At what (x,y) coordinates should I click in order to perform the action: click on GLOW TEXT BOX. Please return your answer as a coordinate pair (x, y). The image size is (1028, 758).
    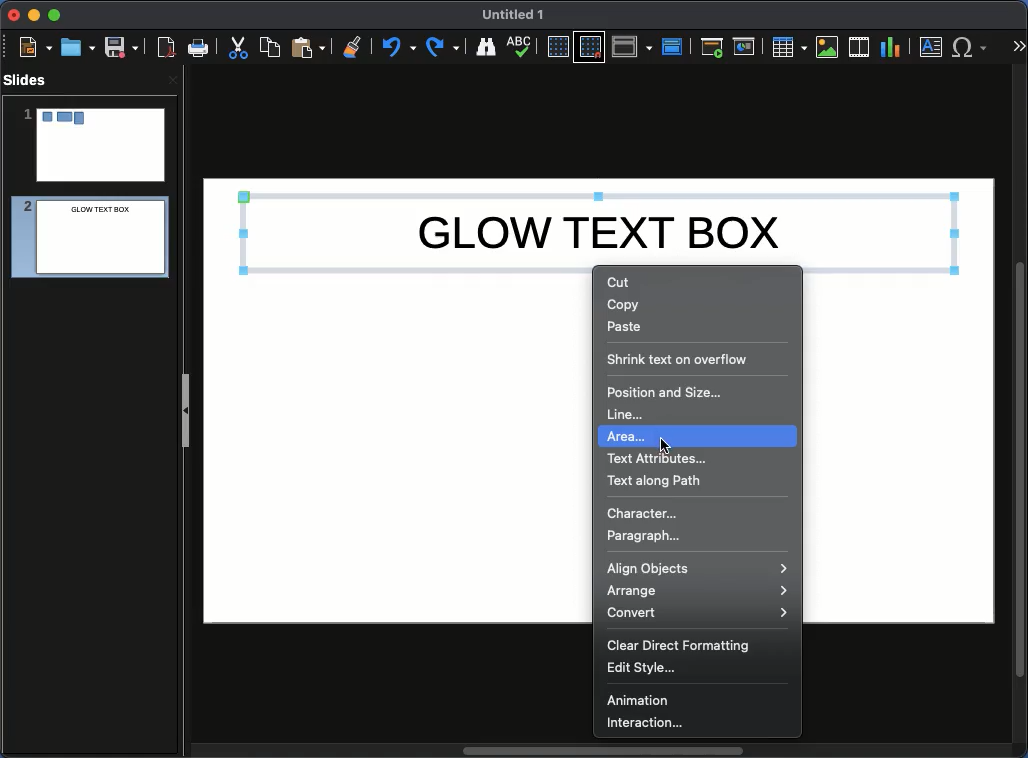
    Looking at the image, I should click on (599, 228).